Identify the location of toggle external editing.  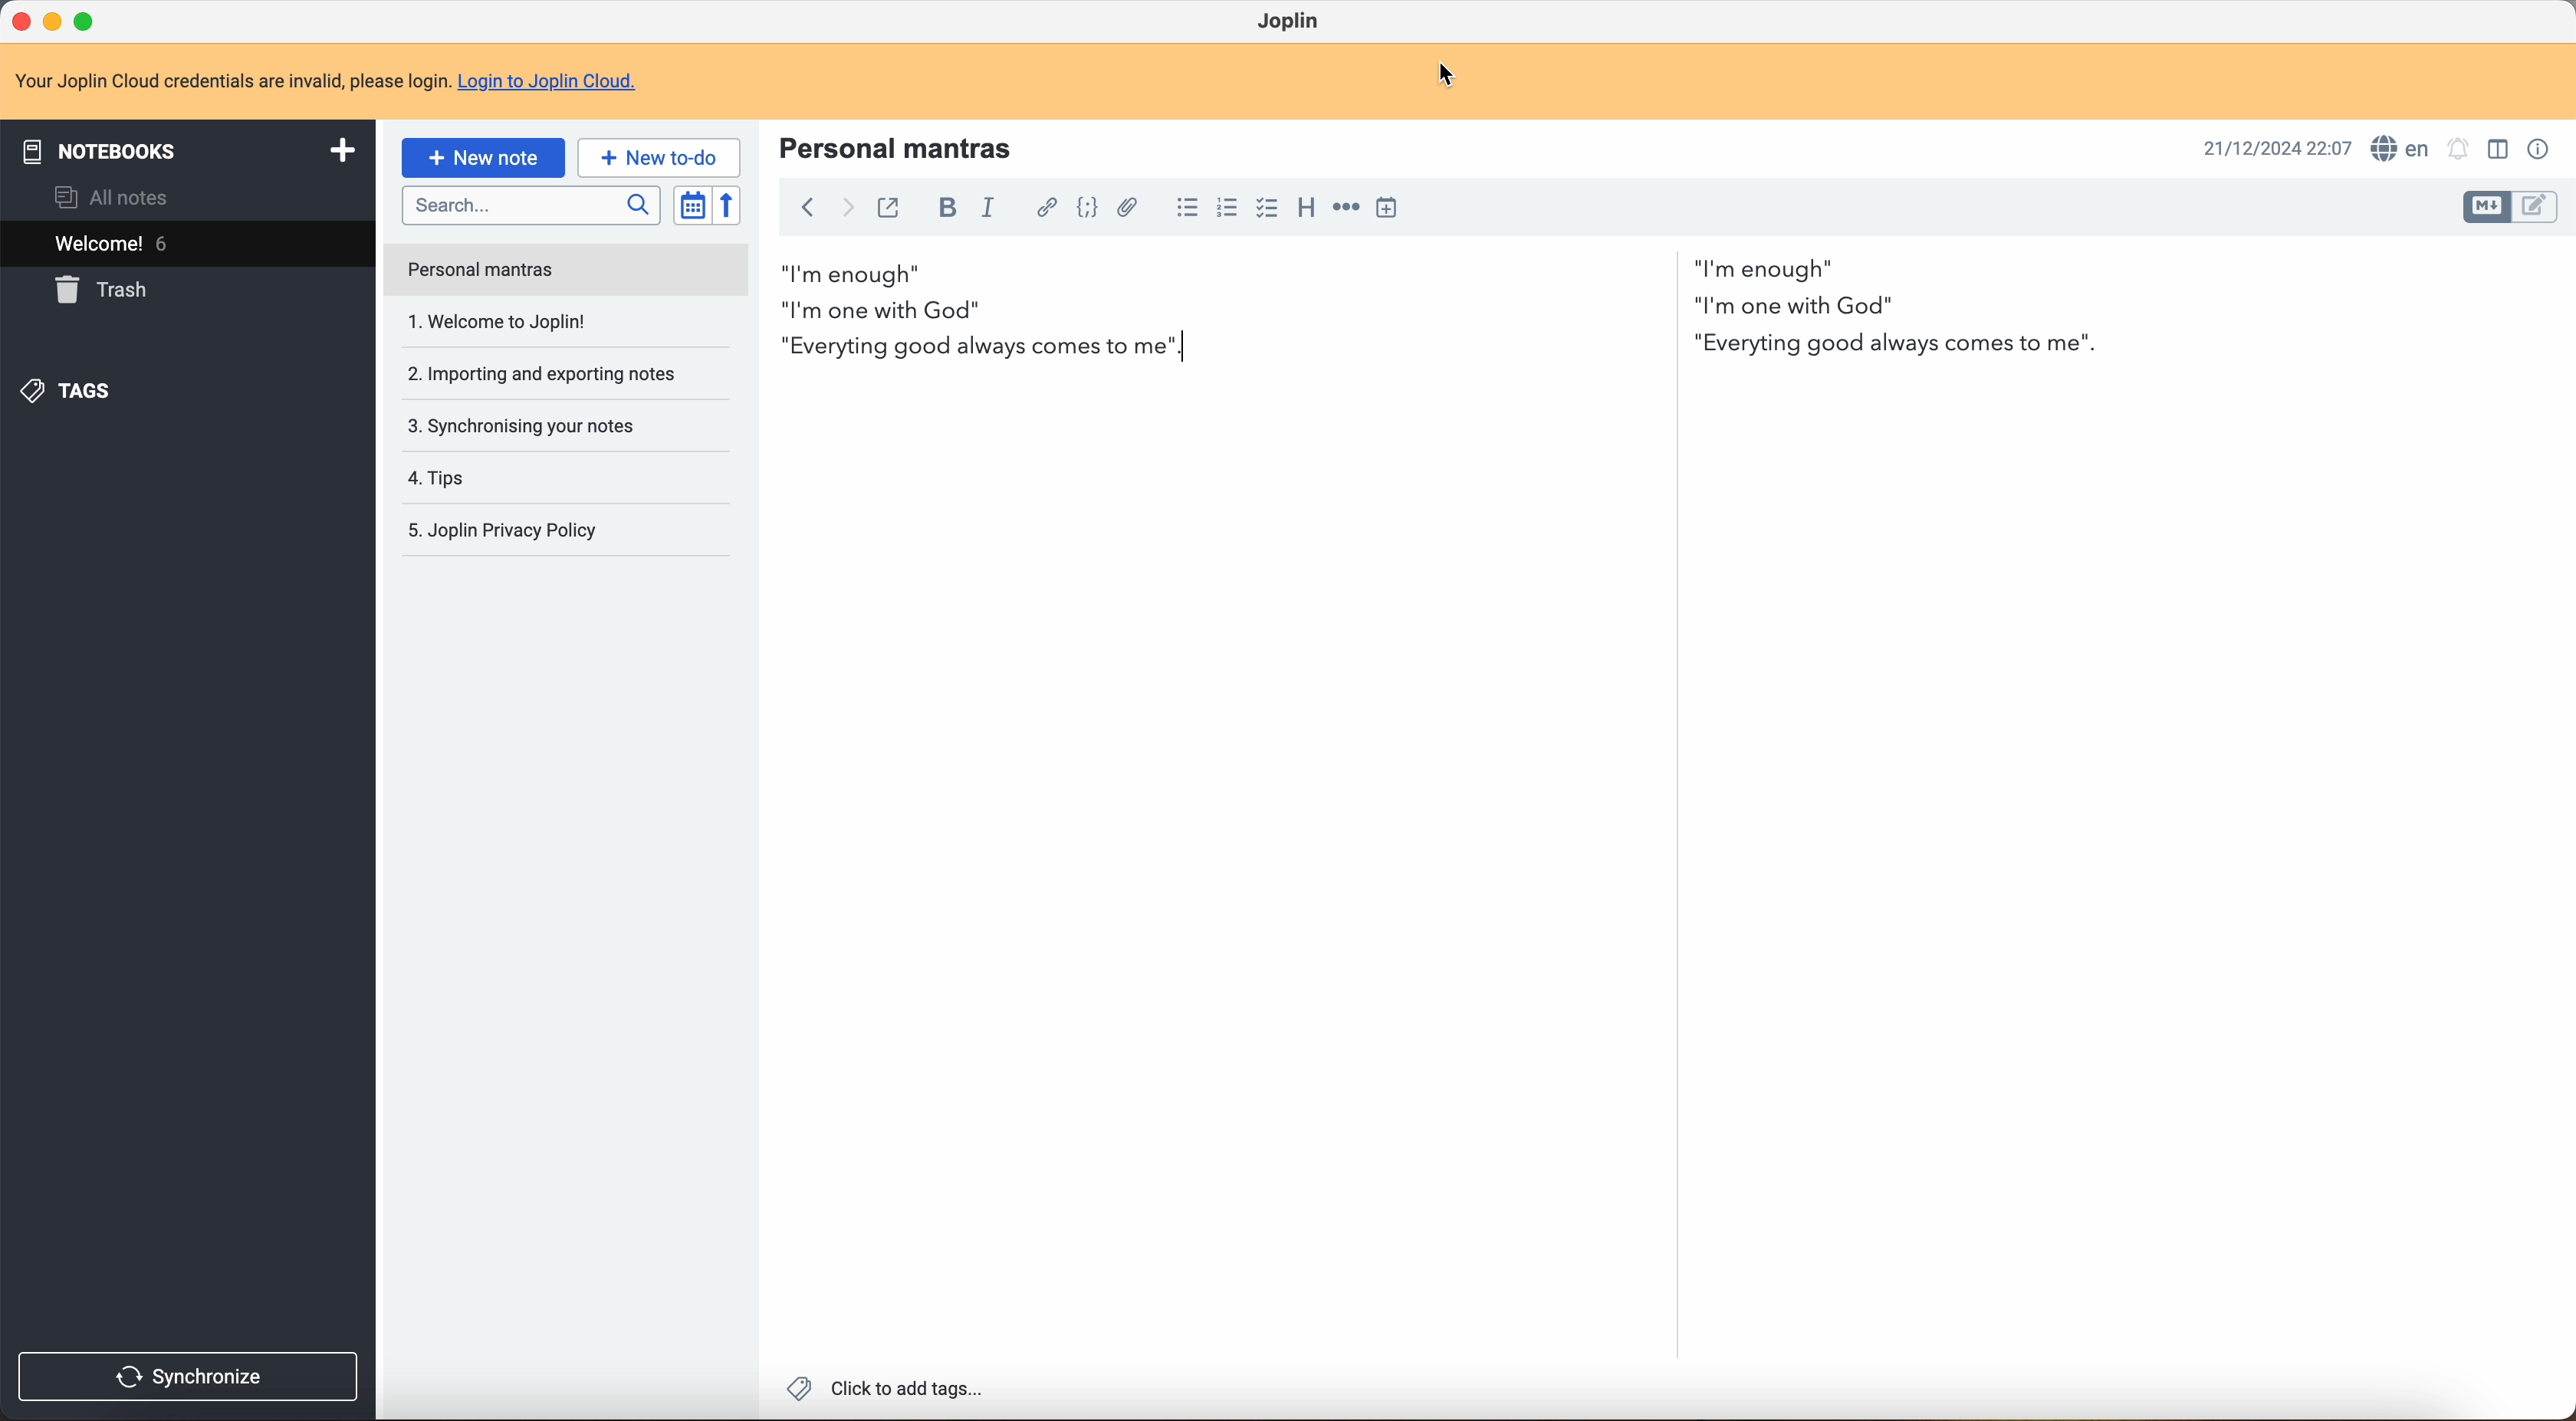
(887, 207).